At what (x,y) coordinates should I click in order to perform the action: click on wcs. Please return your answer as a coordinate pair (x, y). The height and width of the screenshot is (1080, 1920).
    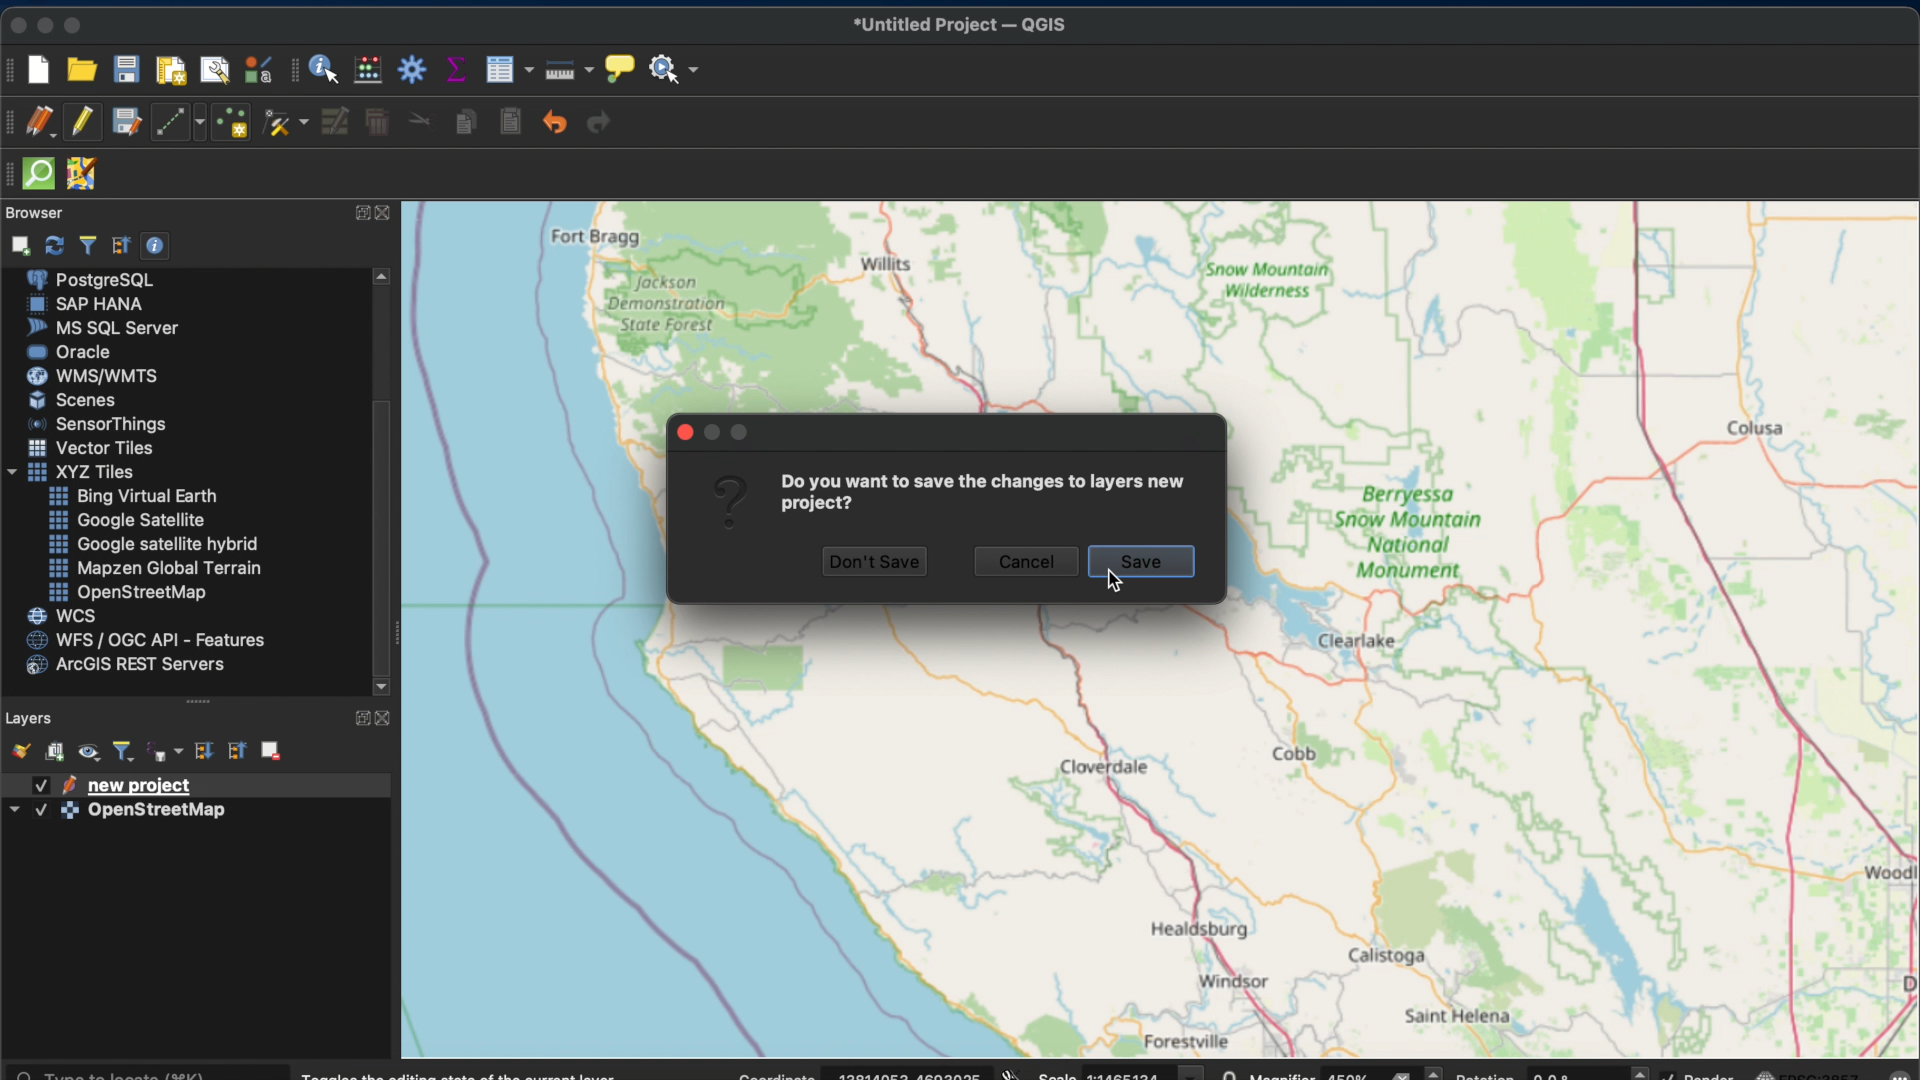
    Looking at the image, I should click on (61, 615).